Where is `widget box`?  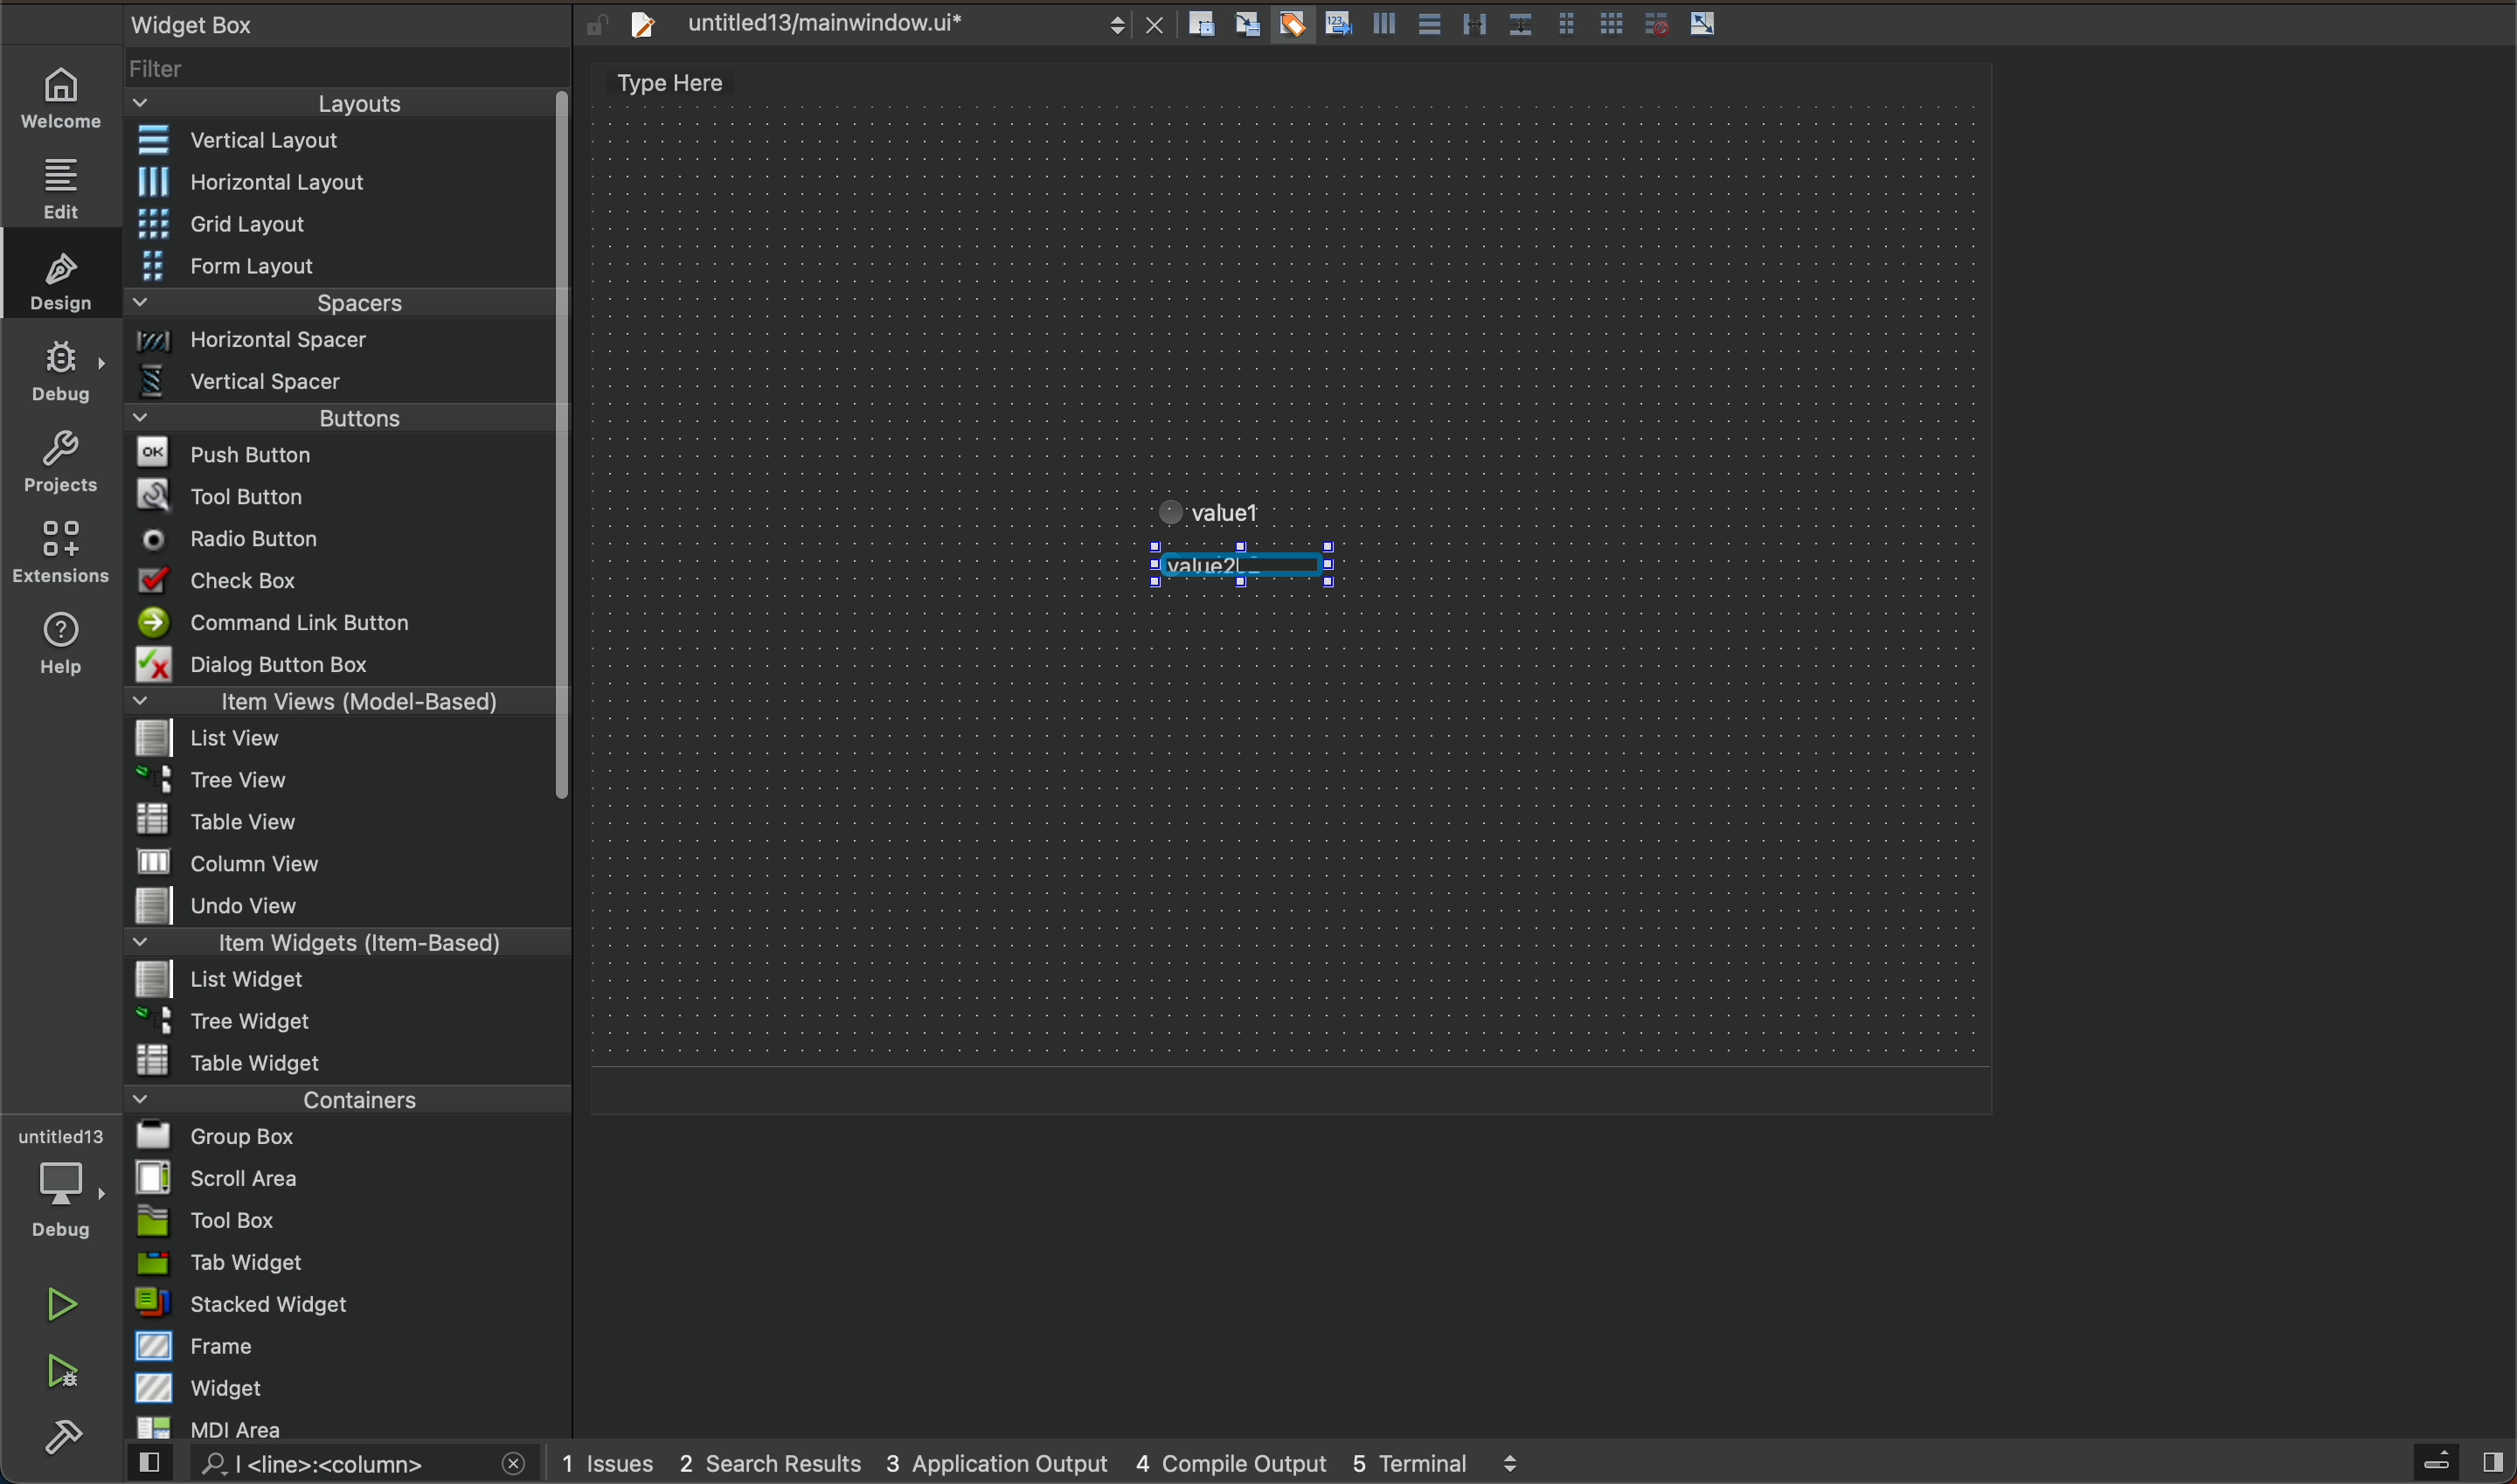 widget box is located at coordinates (320, 23).